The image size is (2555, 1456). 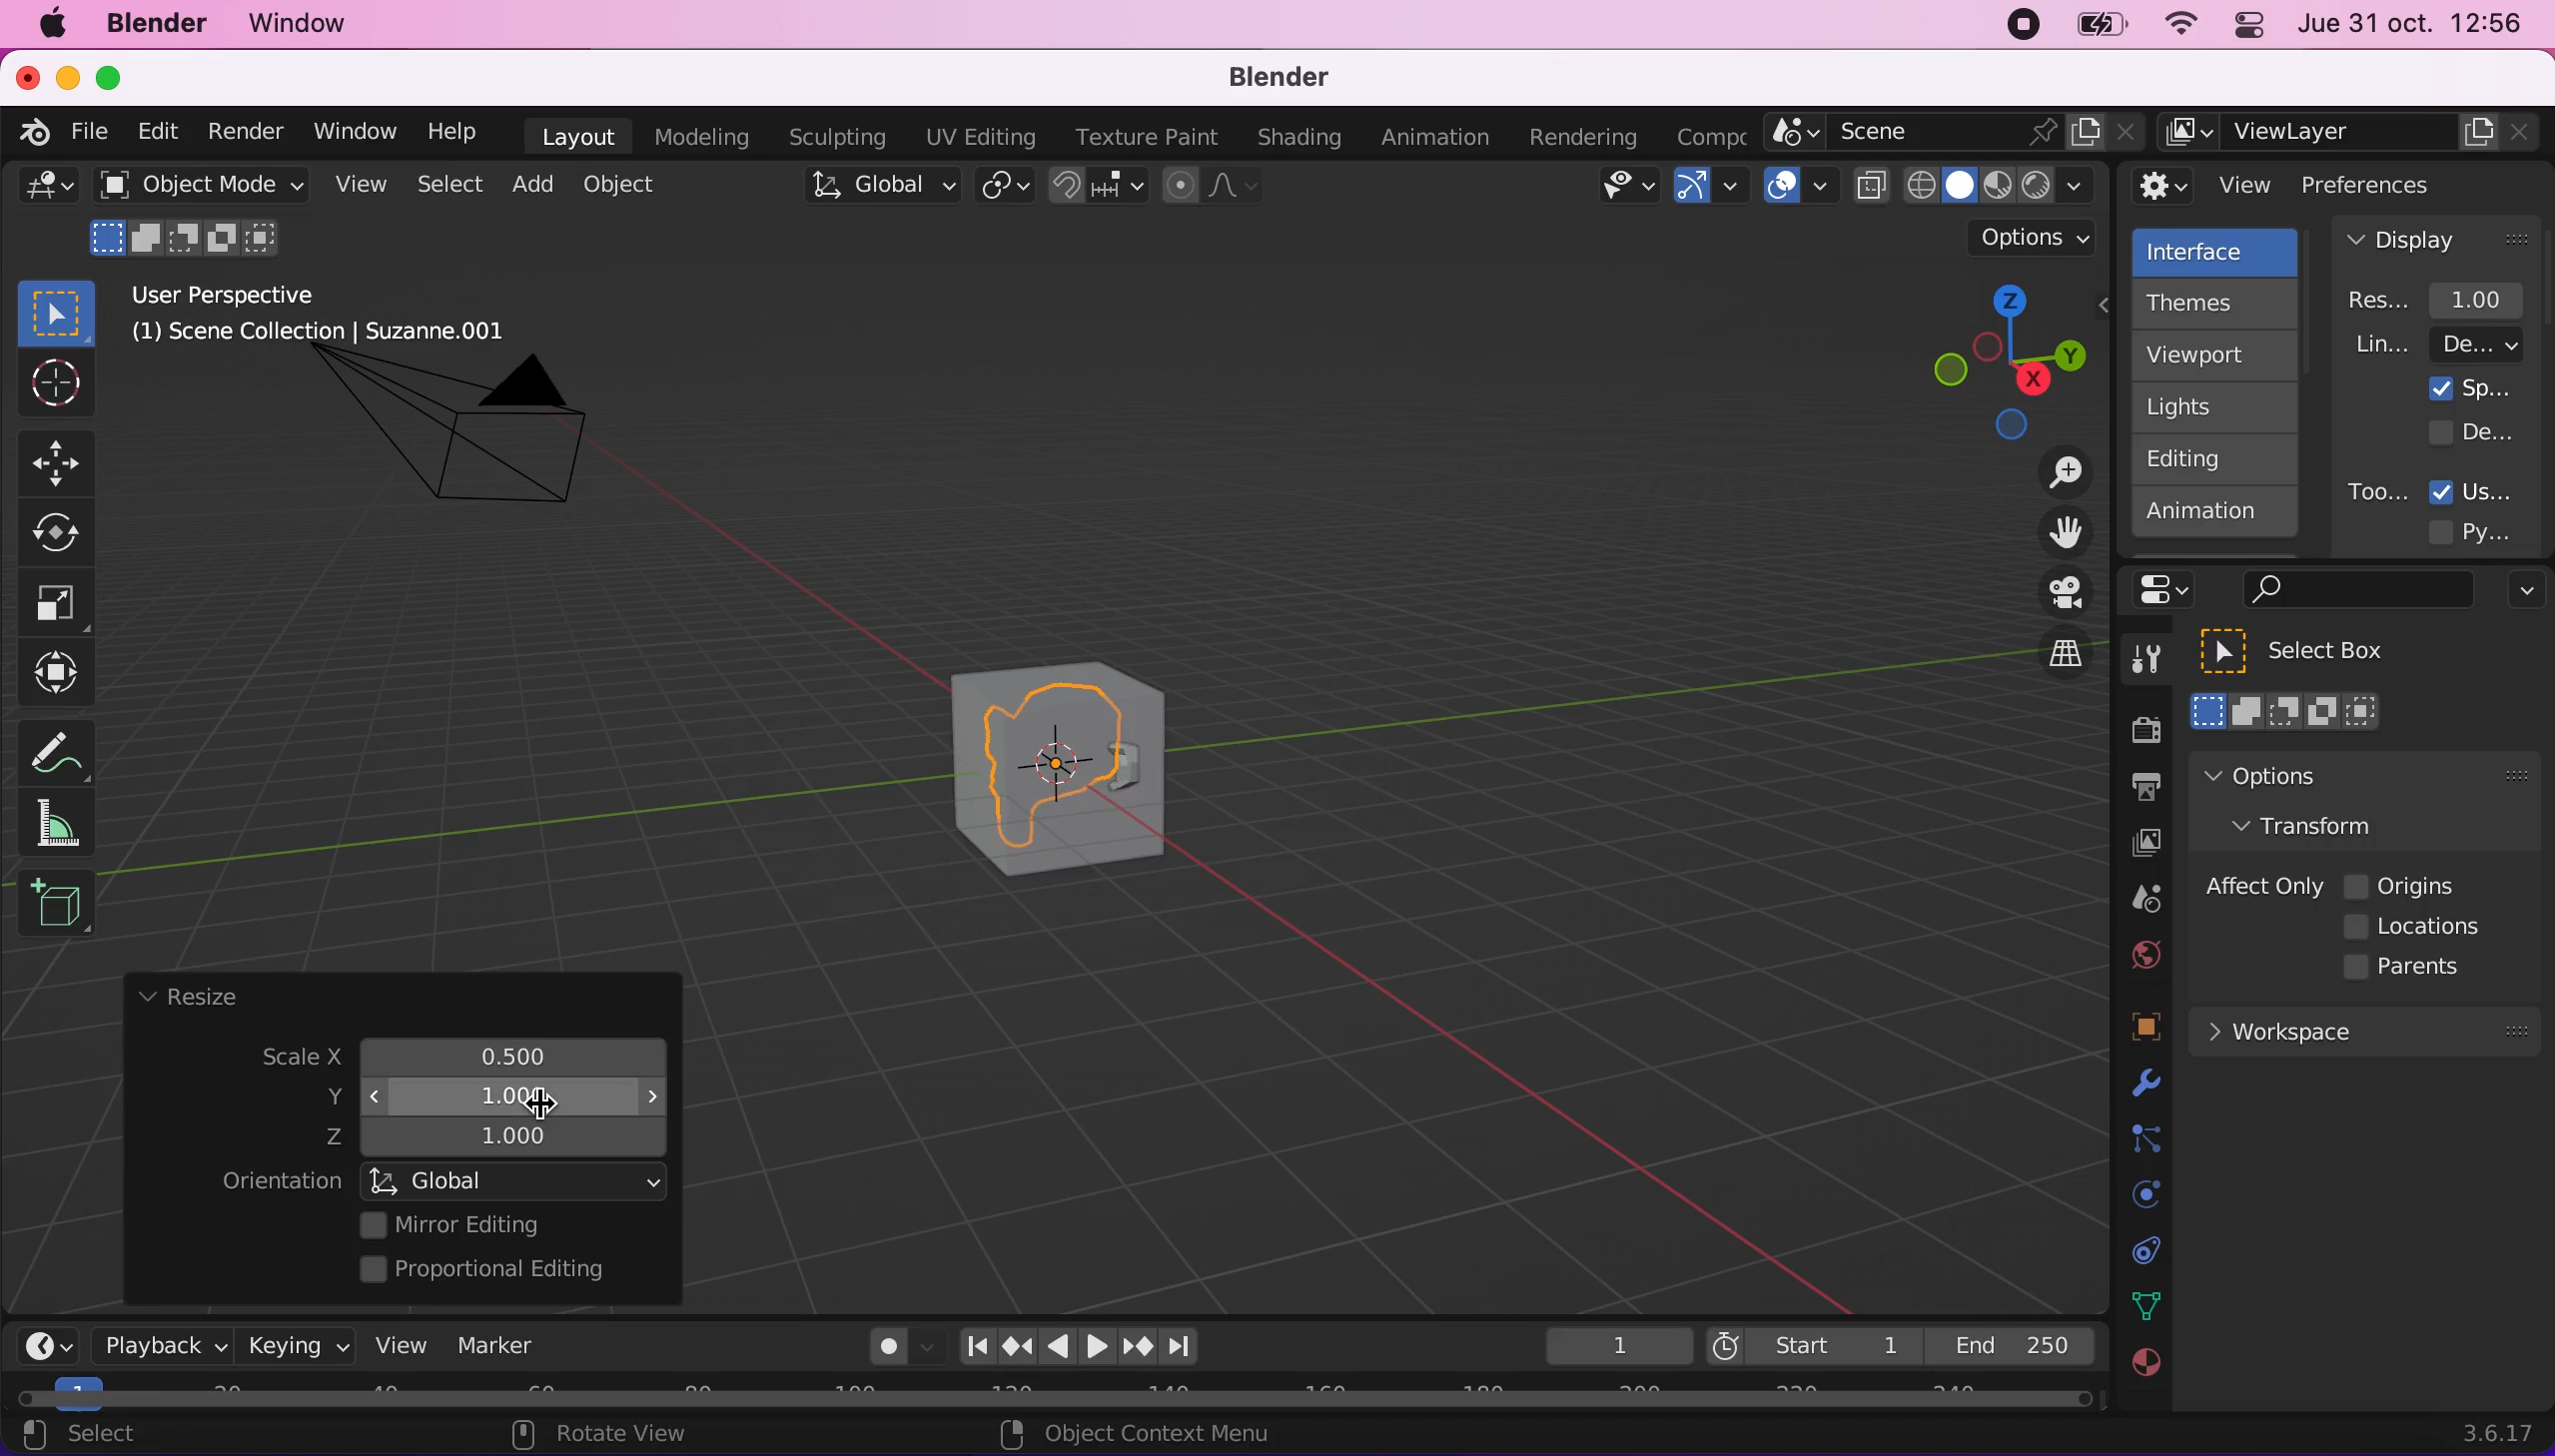 I want to click on modeling, so click(x=698, y=138).